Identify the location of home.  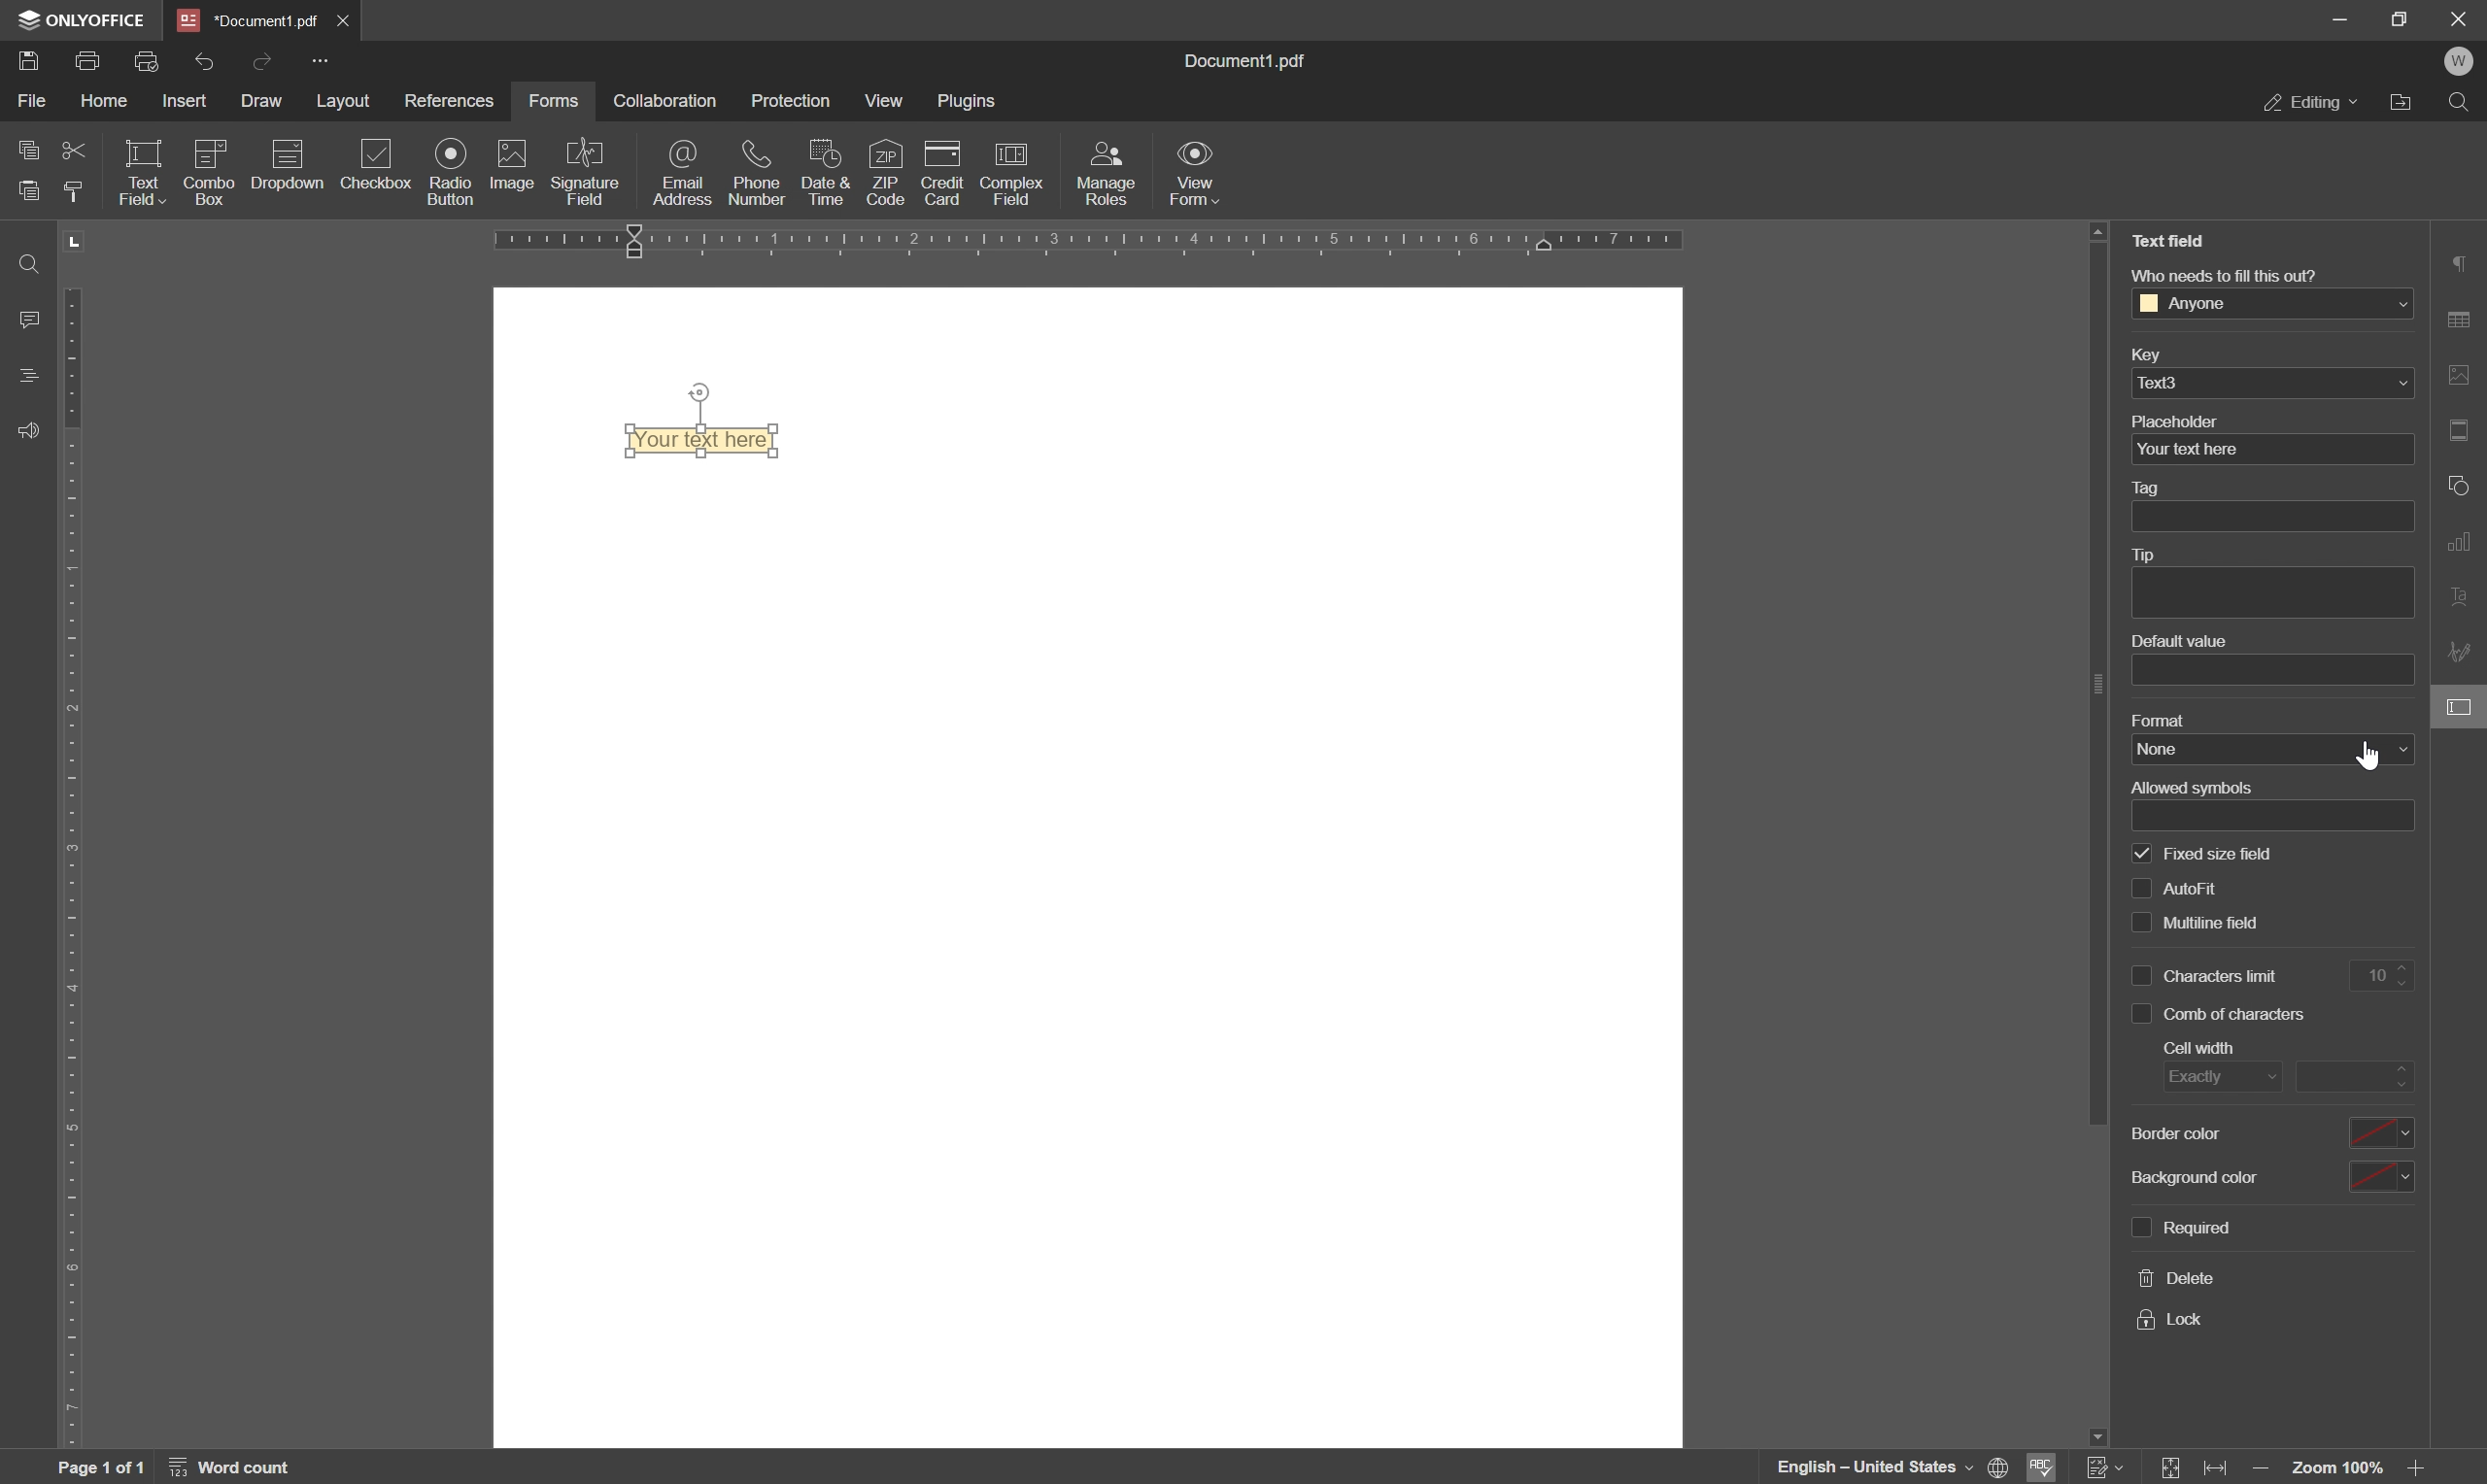
(112, 104).